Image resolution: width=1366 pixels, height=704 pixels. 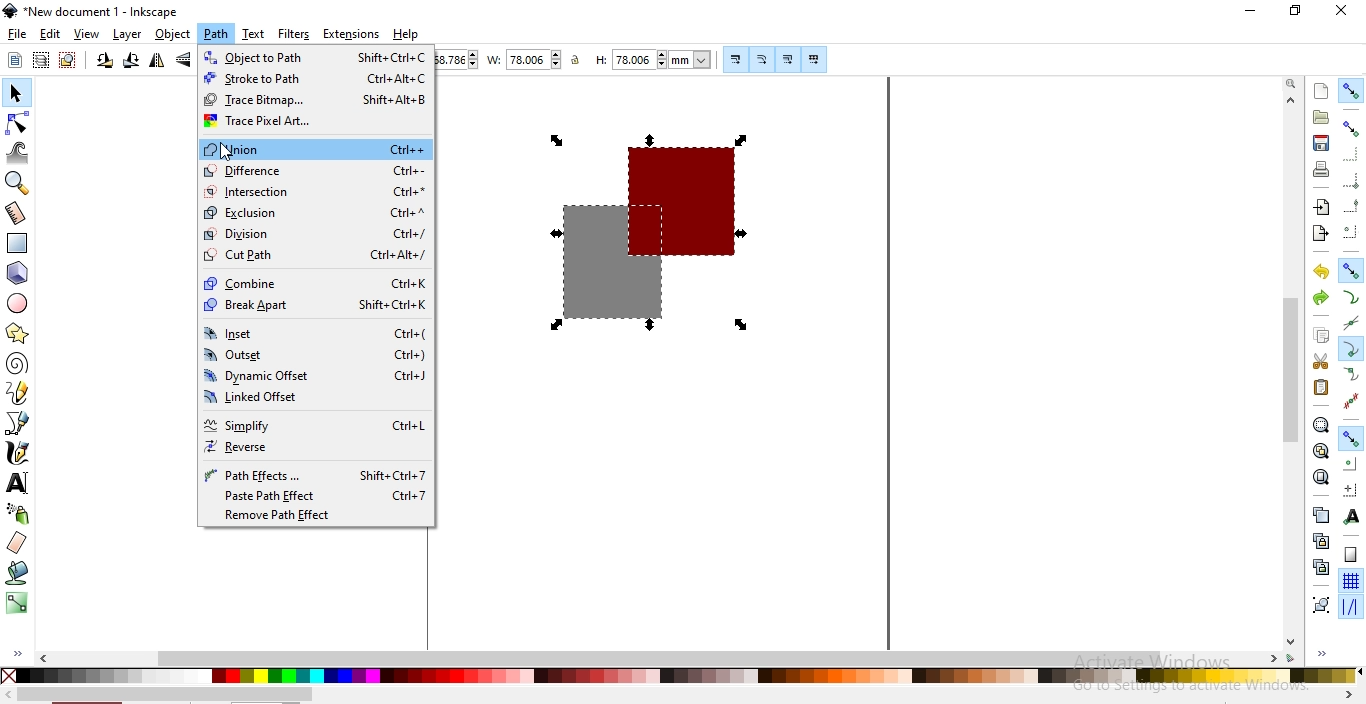 I want to click on scrollbar, so click(x=662, y=657).